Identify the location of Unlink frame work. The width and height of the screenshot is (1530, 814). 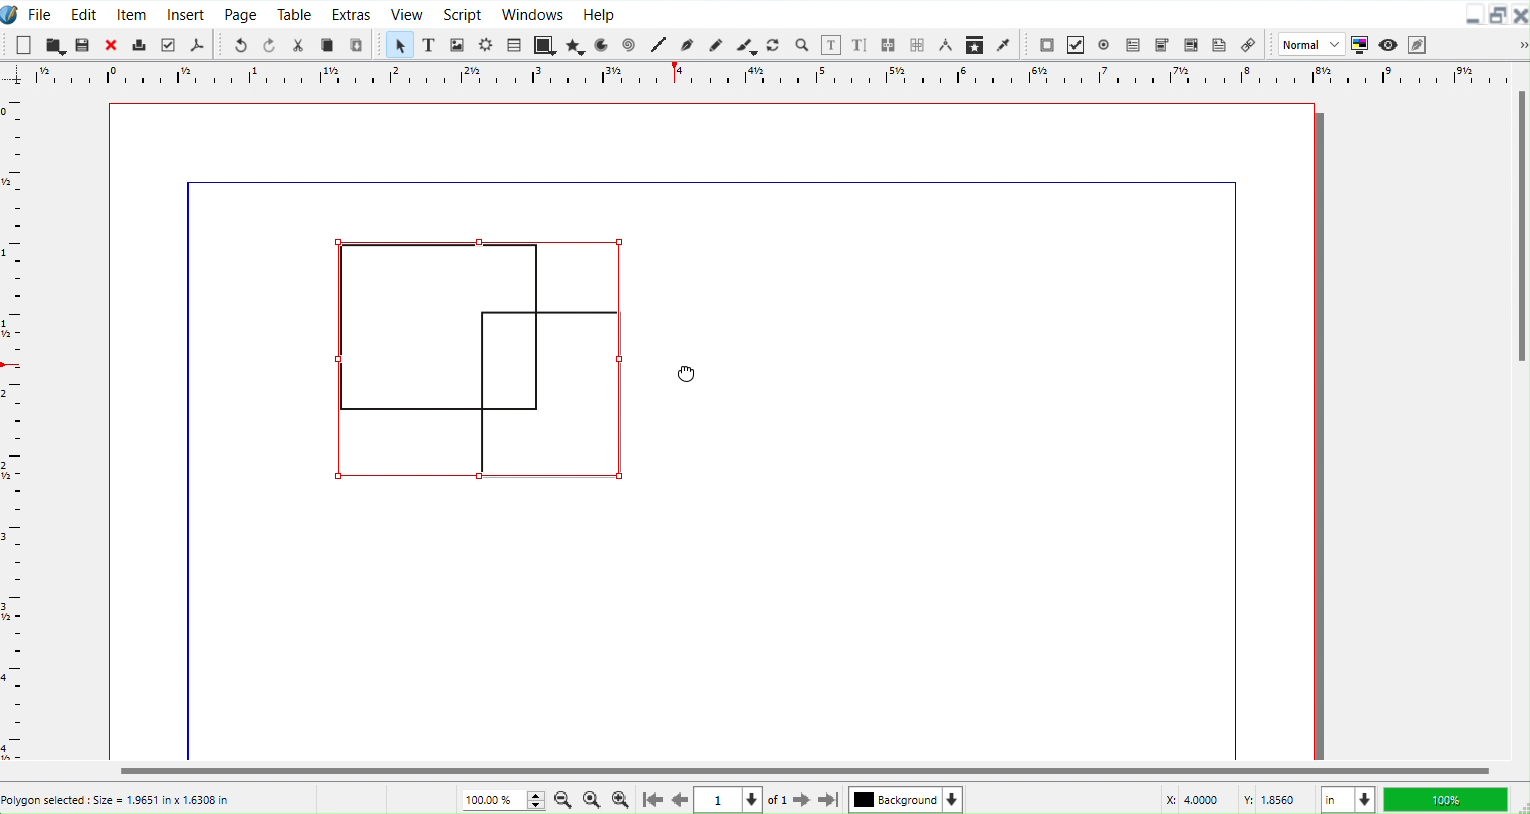
(919, 46).